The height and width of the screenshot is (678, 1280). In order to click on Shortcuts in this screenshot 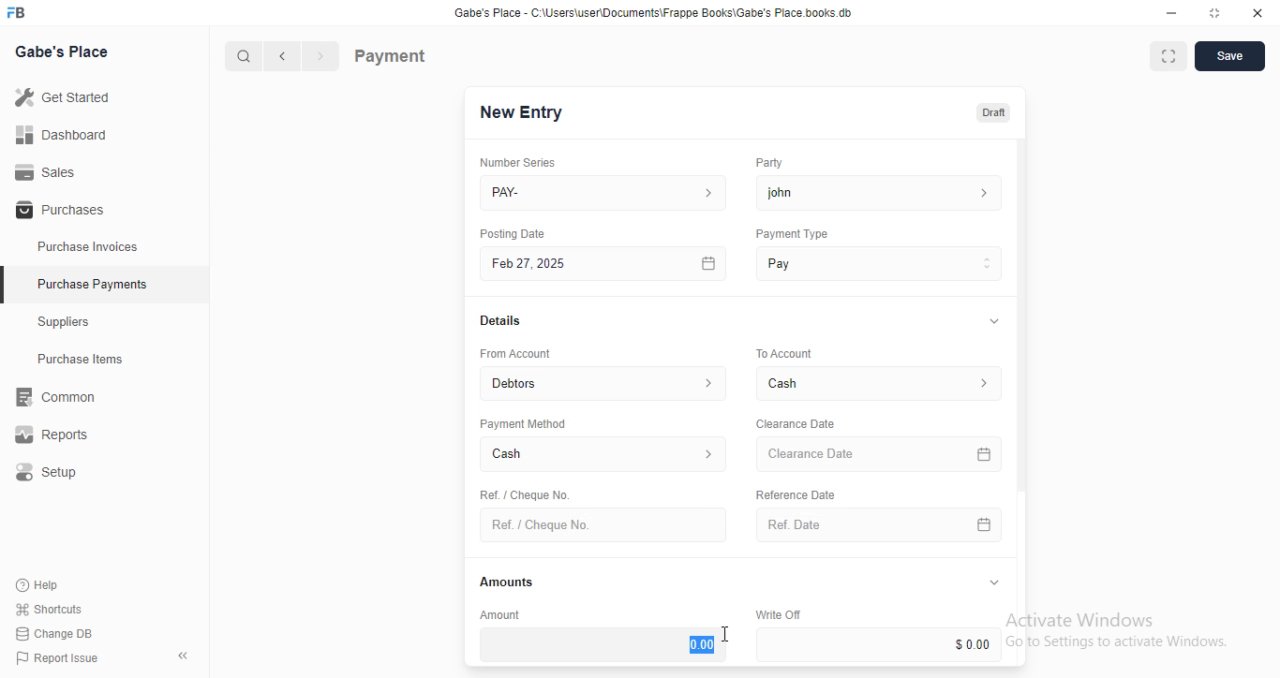, I will do `click(47, 610)`.